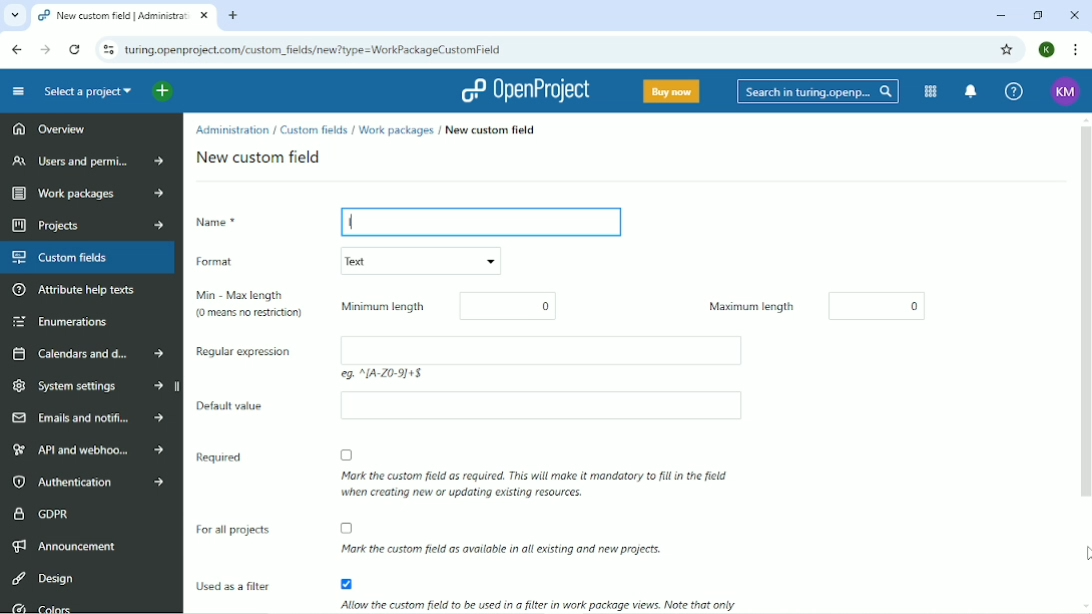 This screenshot has width=1092, height=614. What do you see at coordinates (125, 17) in the screenshot?
I see `New custom field | Administration` at bounding box center [125, 17].